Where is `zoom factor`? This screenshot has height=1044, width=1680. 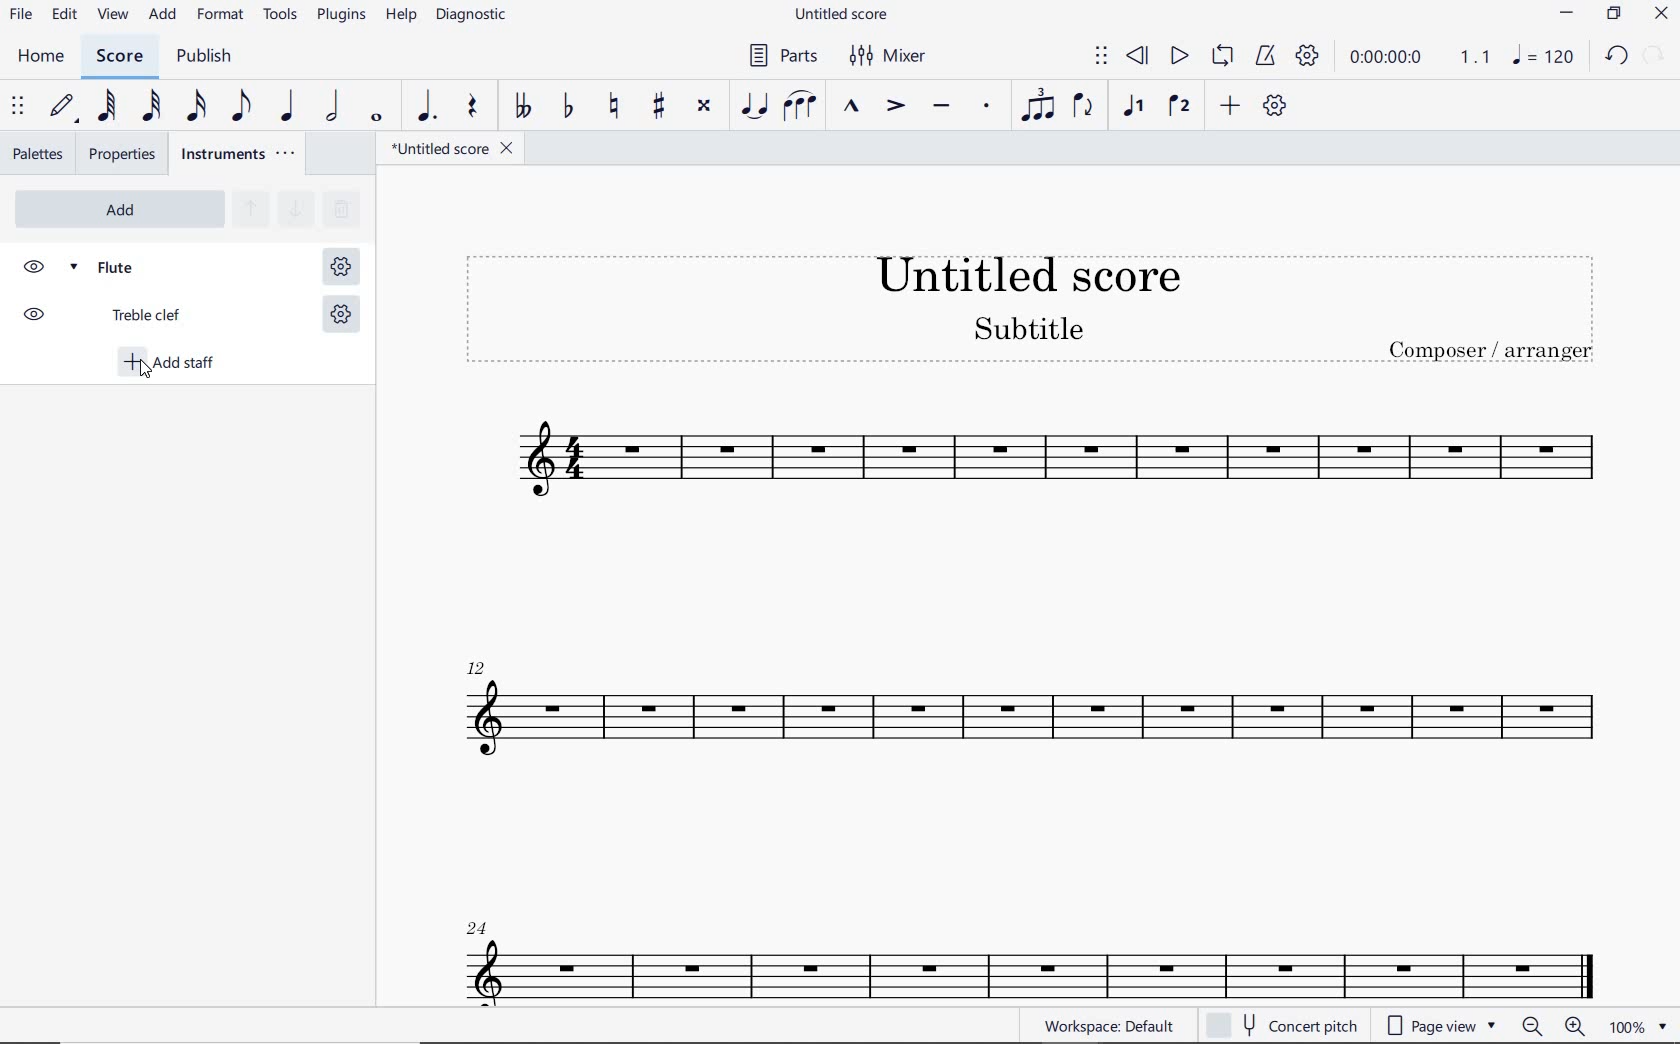 zoom factor is located at coordinates (1636, 1027).